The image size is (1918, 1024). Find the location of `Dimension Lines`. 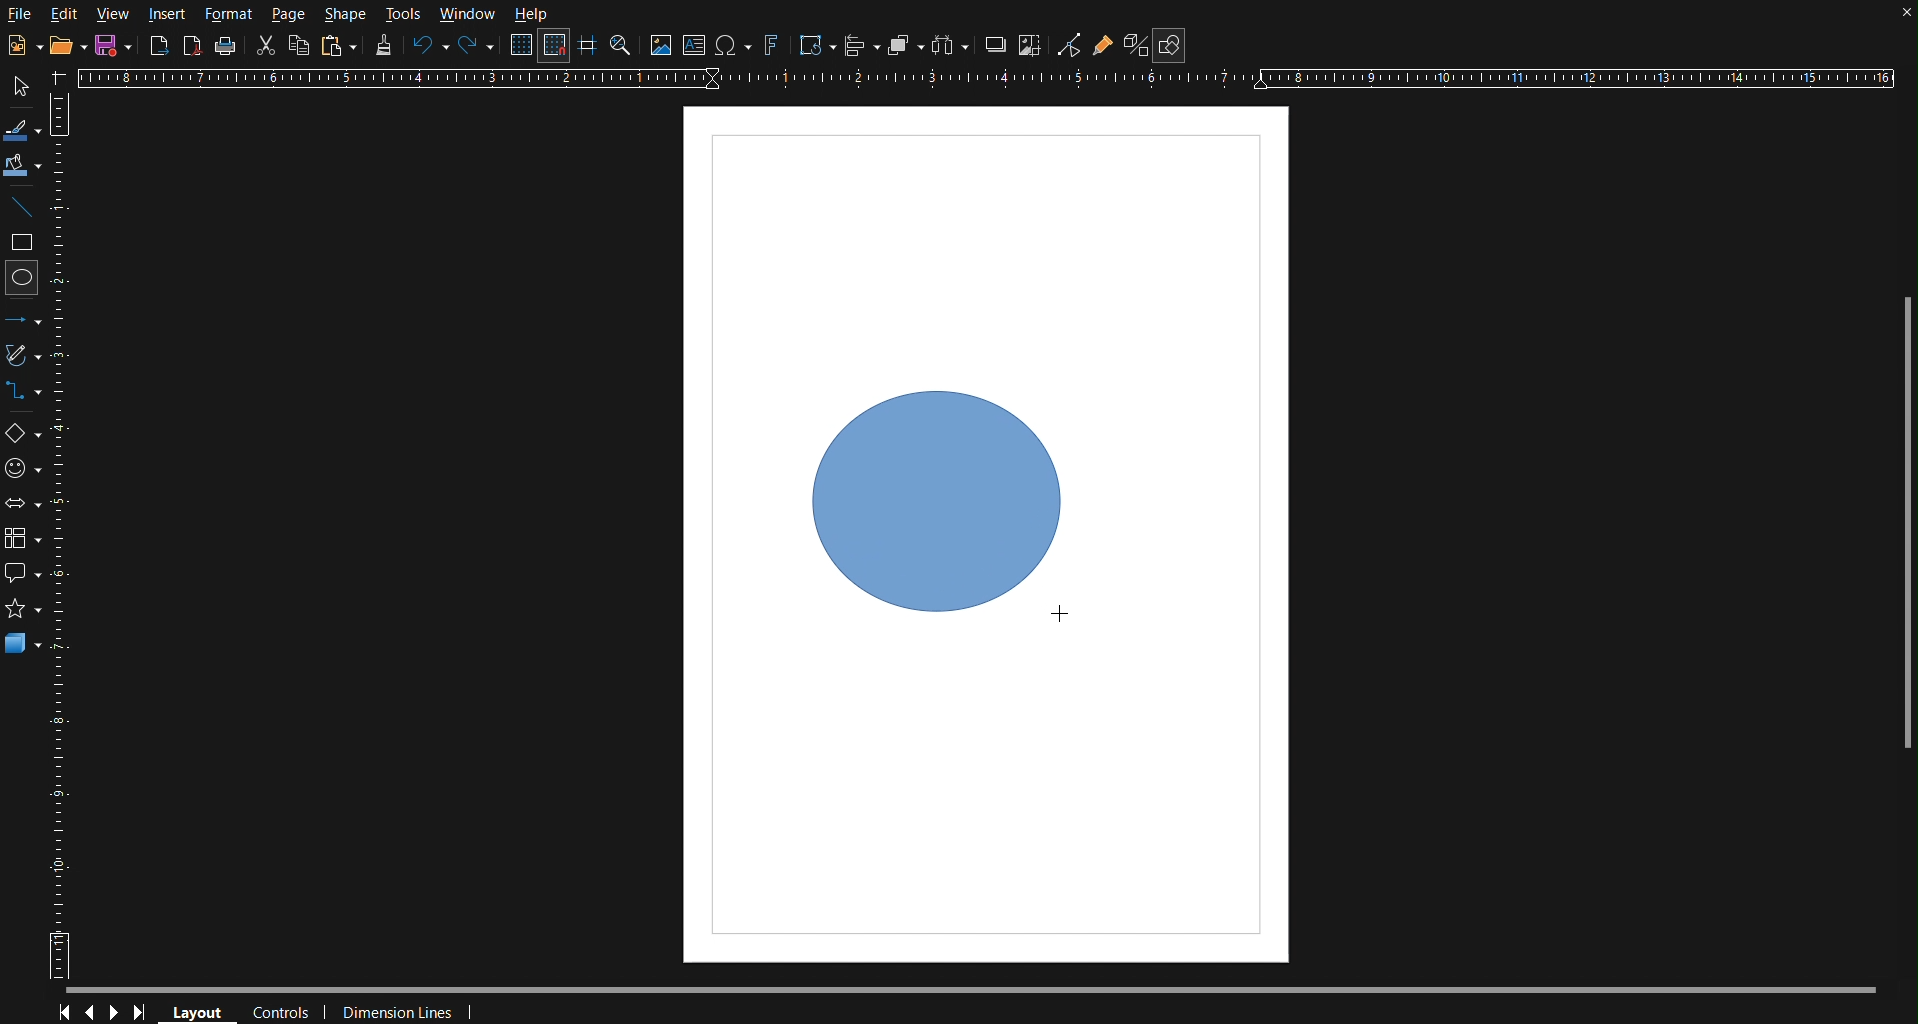

Dimension Lines is located at coordinates (400, 1009).